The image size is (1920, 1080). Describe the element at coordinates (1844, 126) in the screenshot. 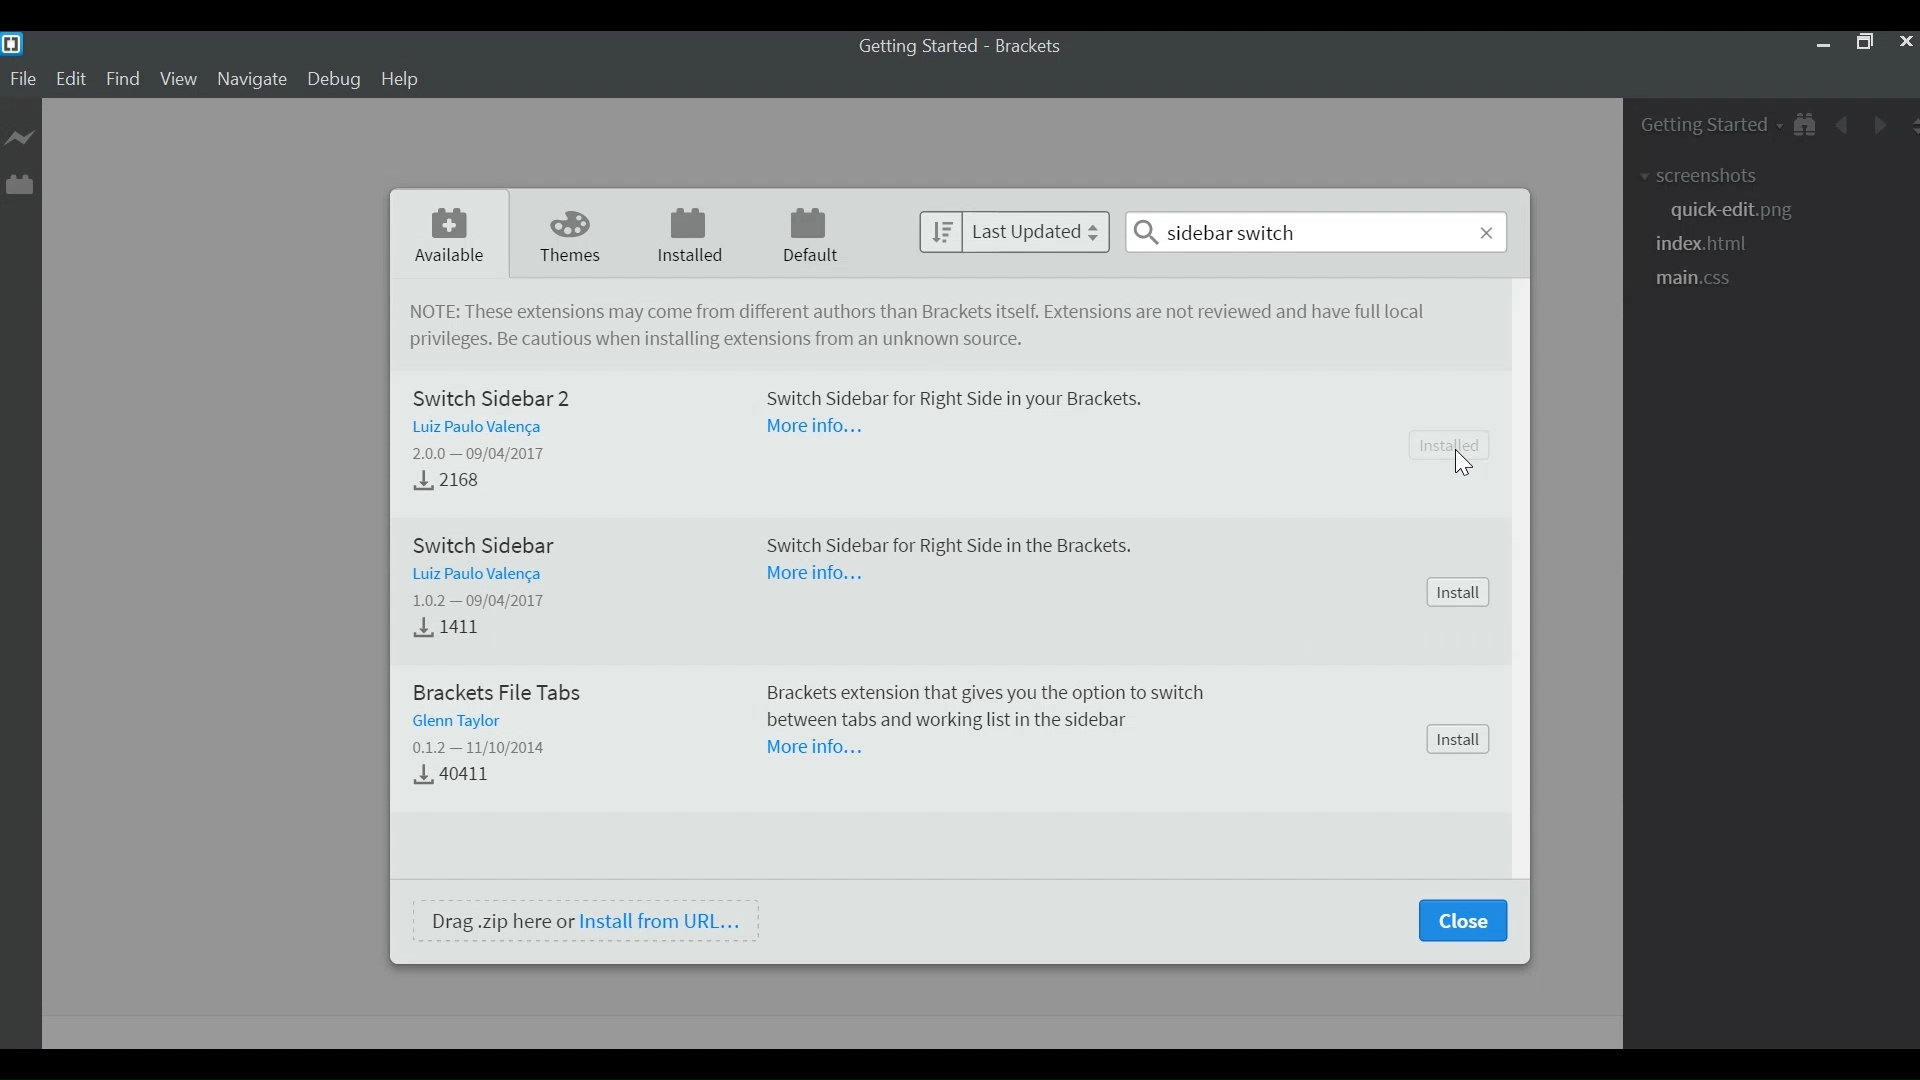

I see `Navigate Back` at that location.